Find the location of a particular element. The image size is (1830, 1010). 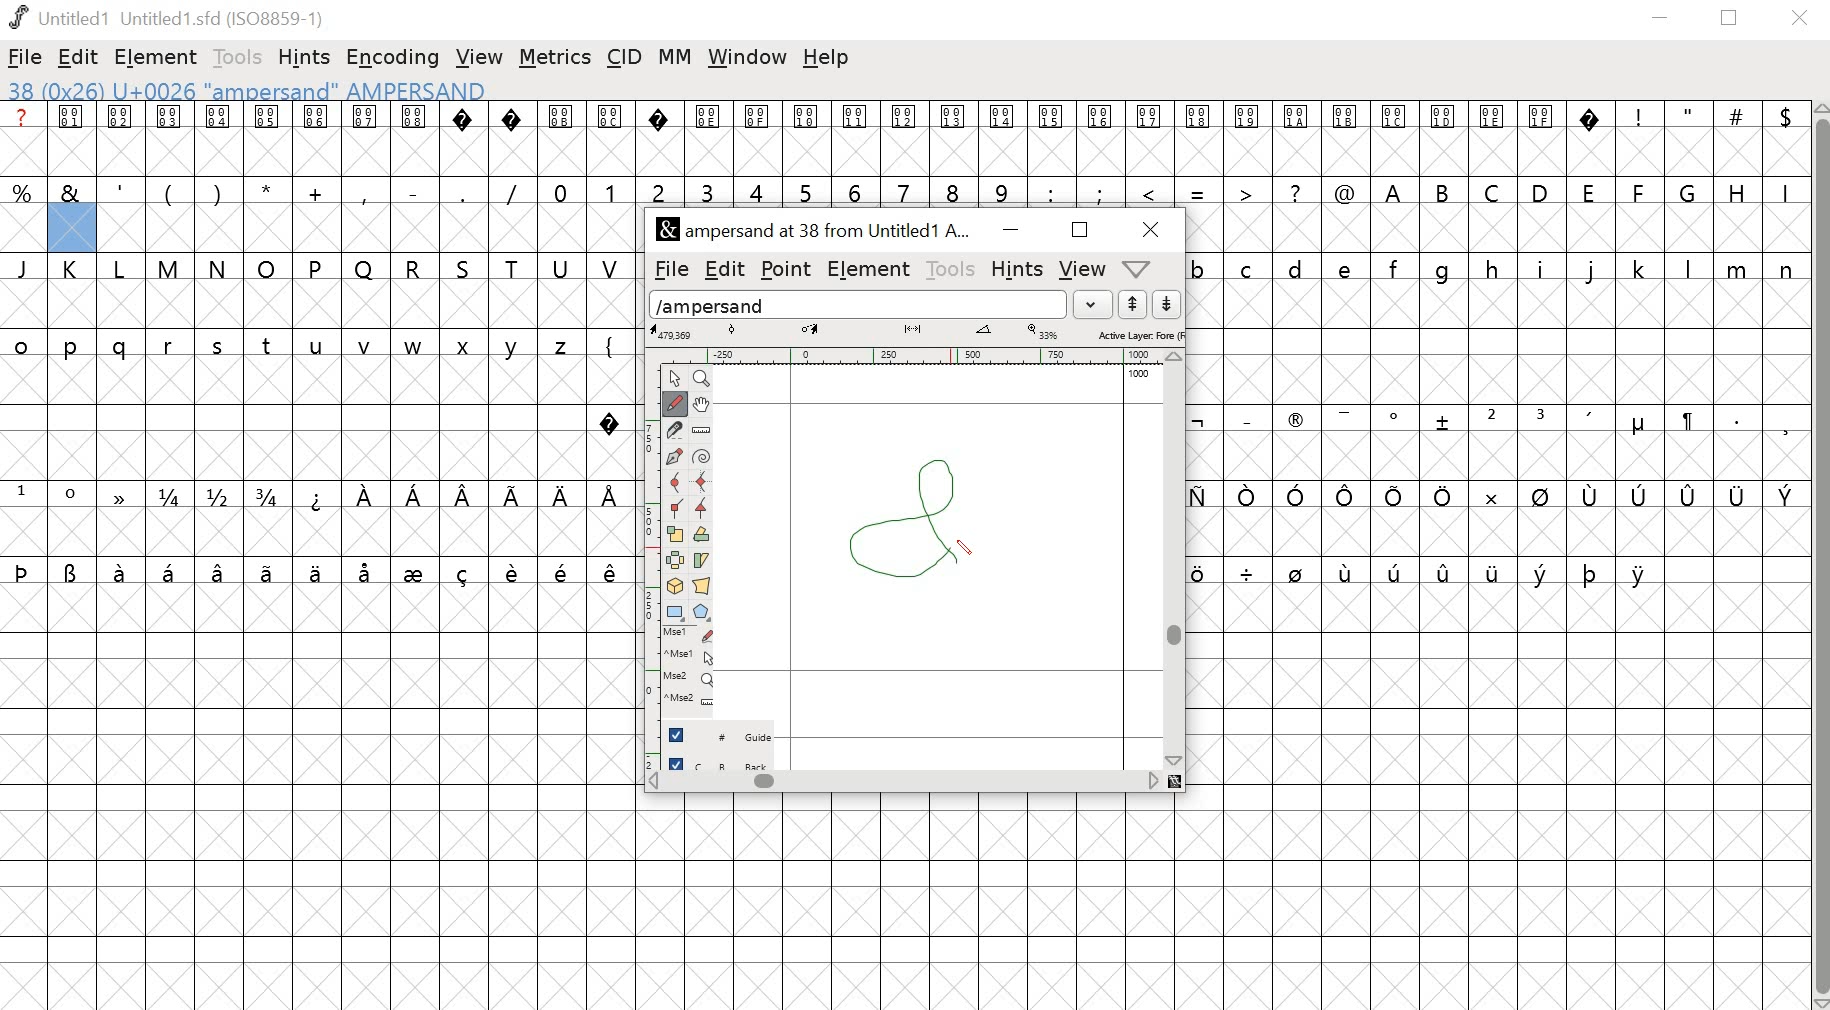

symbol is located at coordinates (1248, 572).